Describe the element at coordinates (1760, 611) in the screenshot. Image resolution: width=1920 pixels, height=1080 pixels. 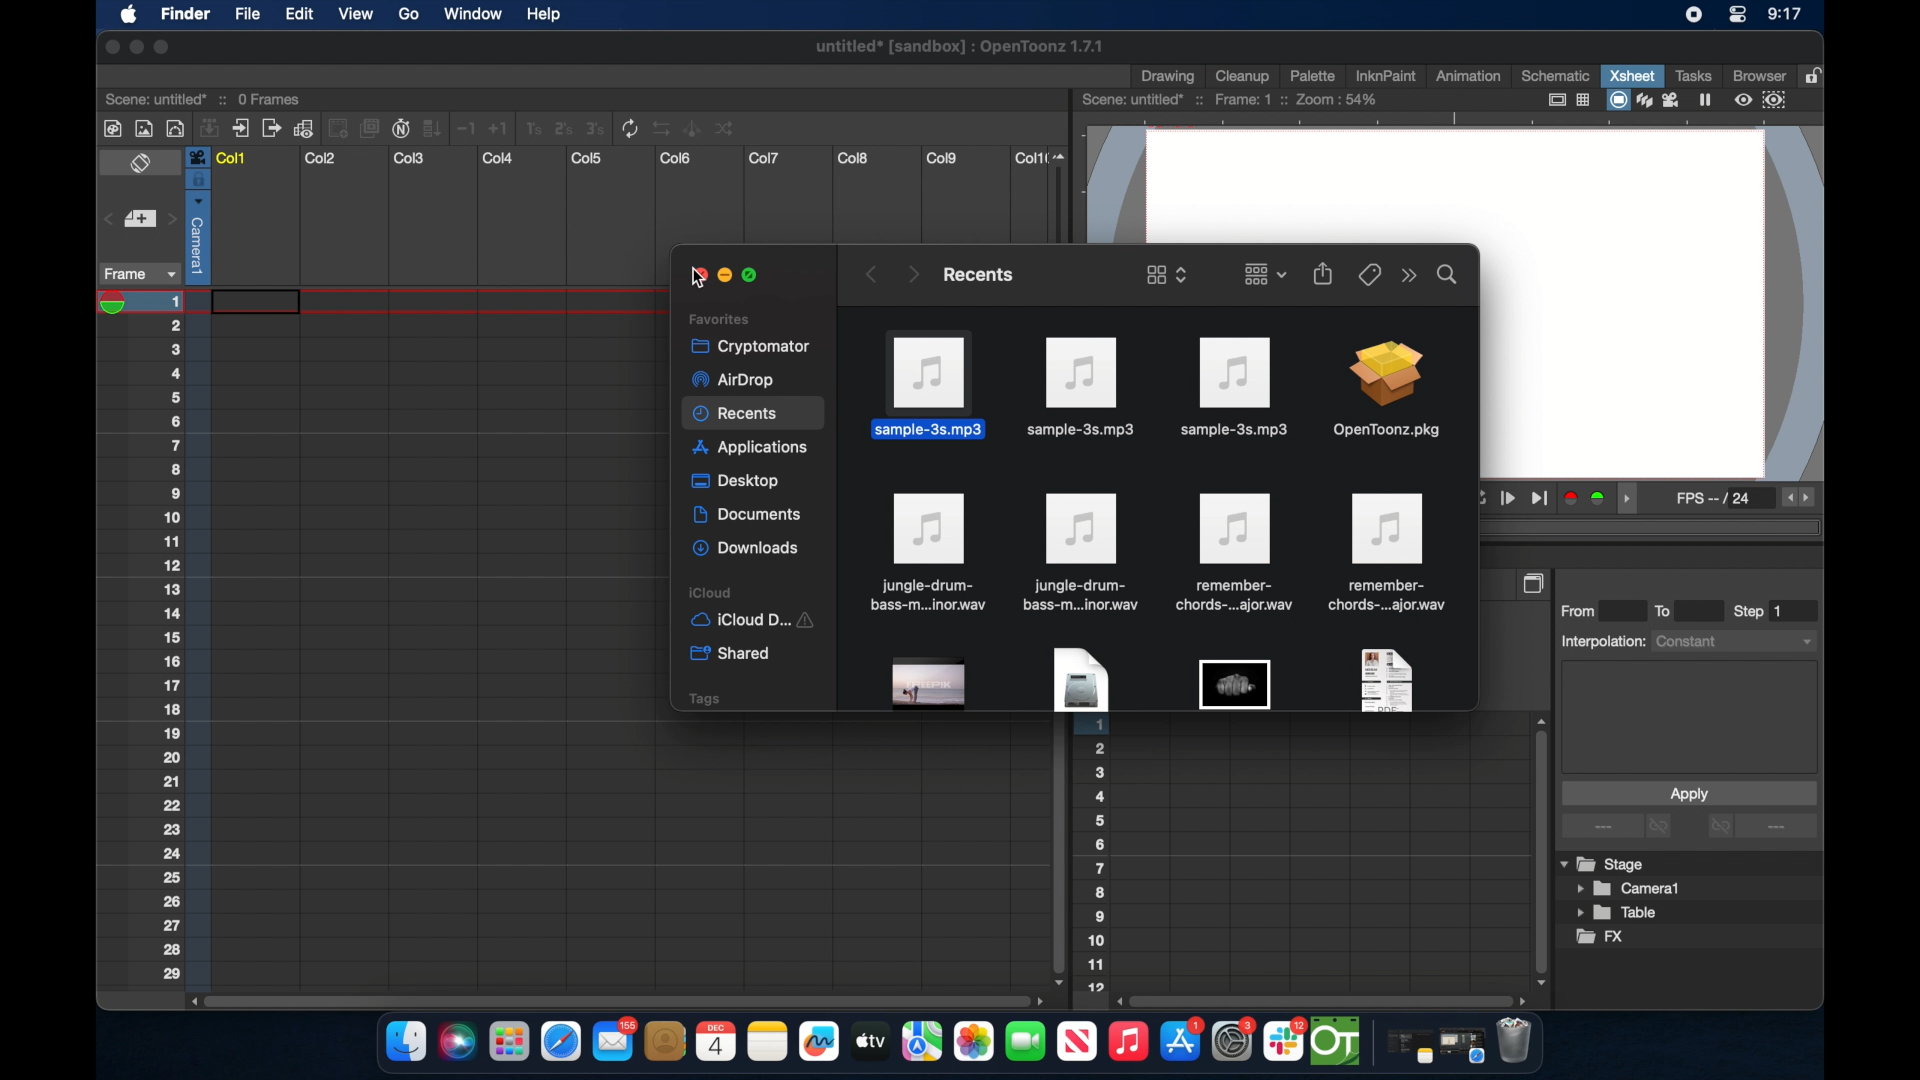
I see `step` at that location.